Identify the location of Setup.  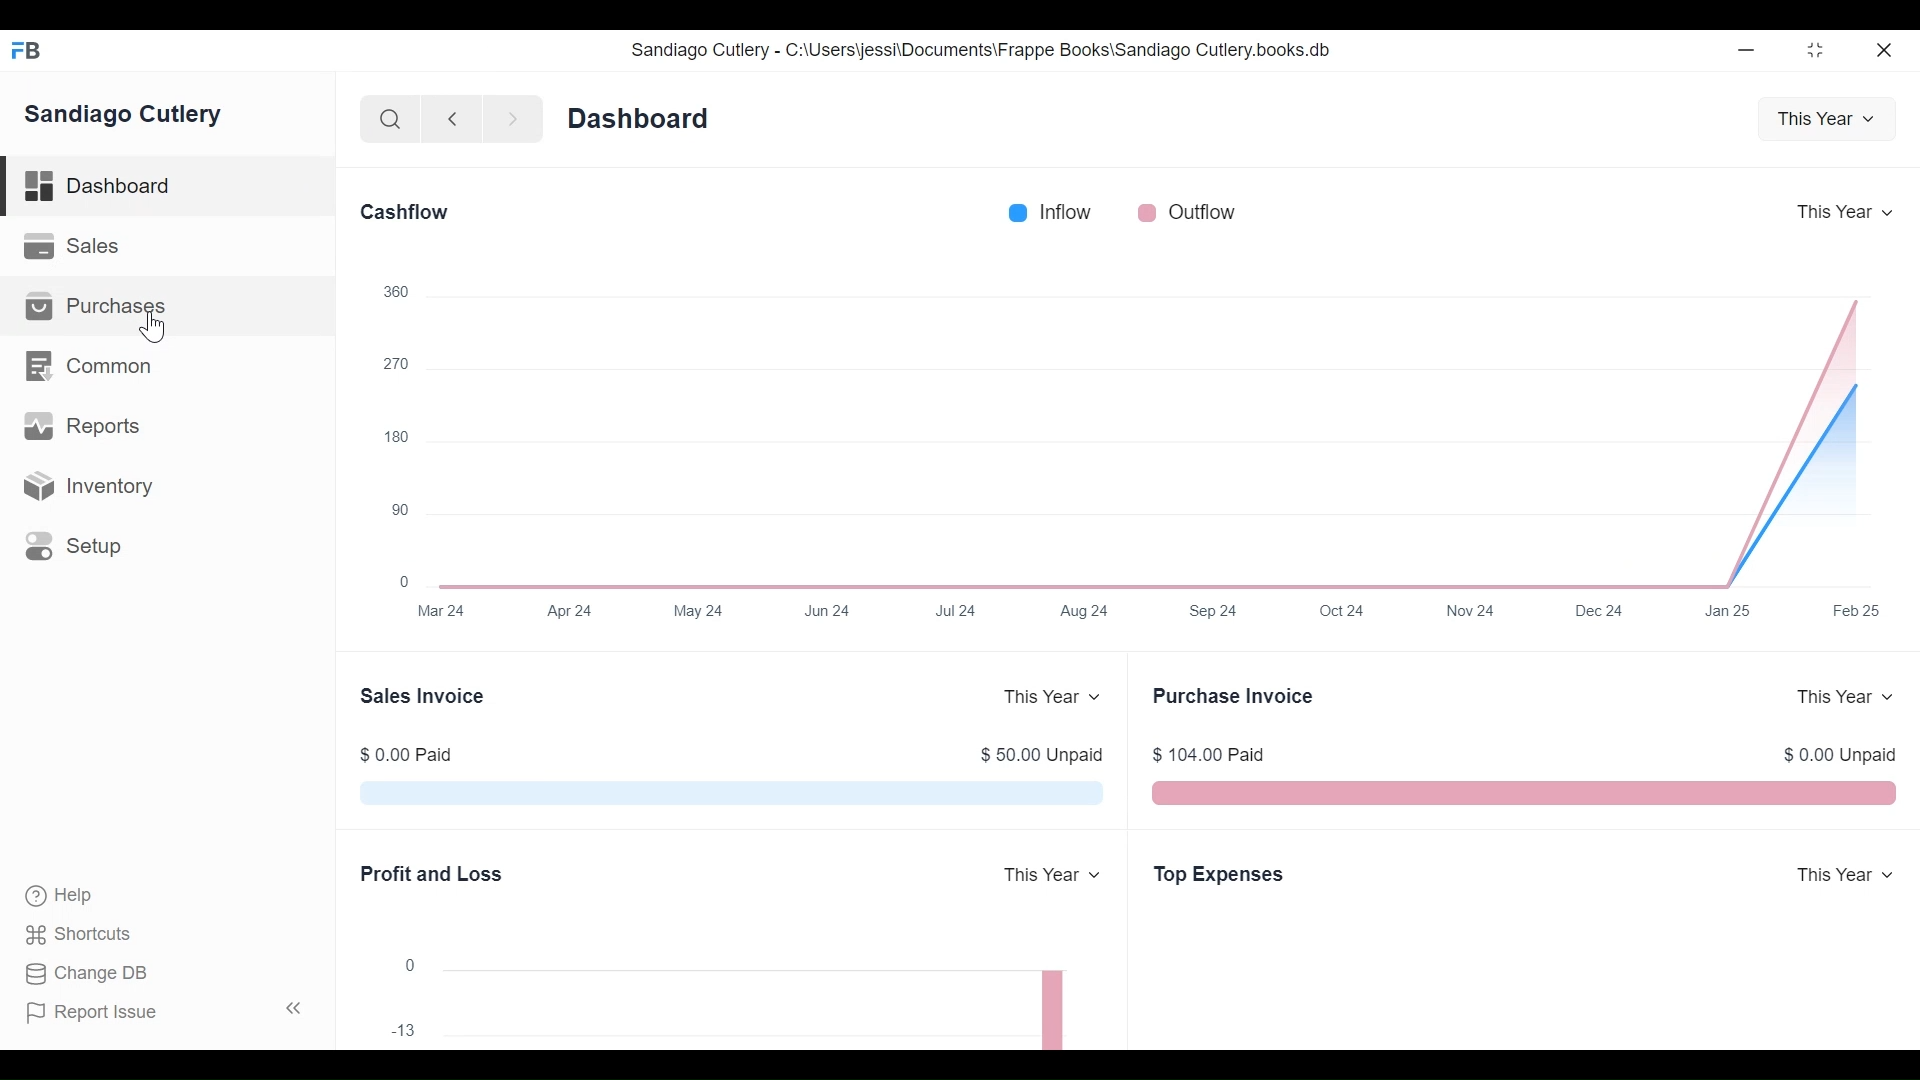
(79, 547).